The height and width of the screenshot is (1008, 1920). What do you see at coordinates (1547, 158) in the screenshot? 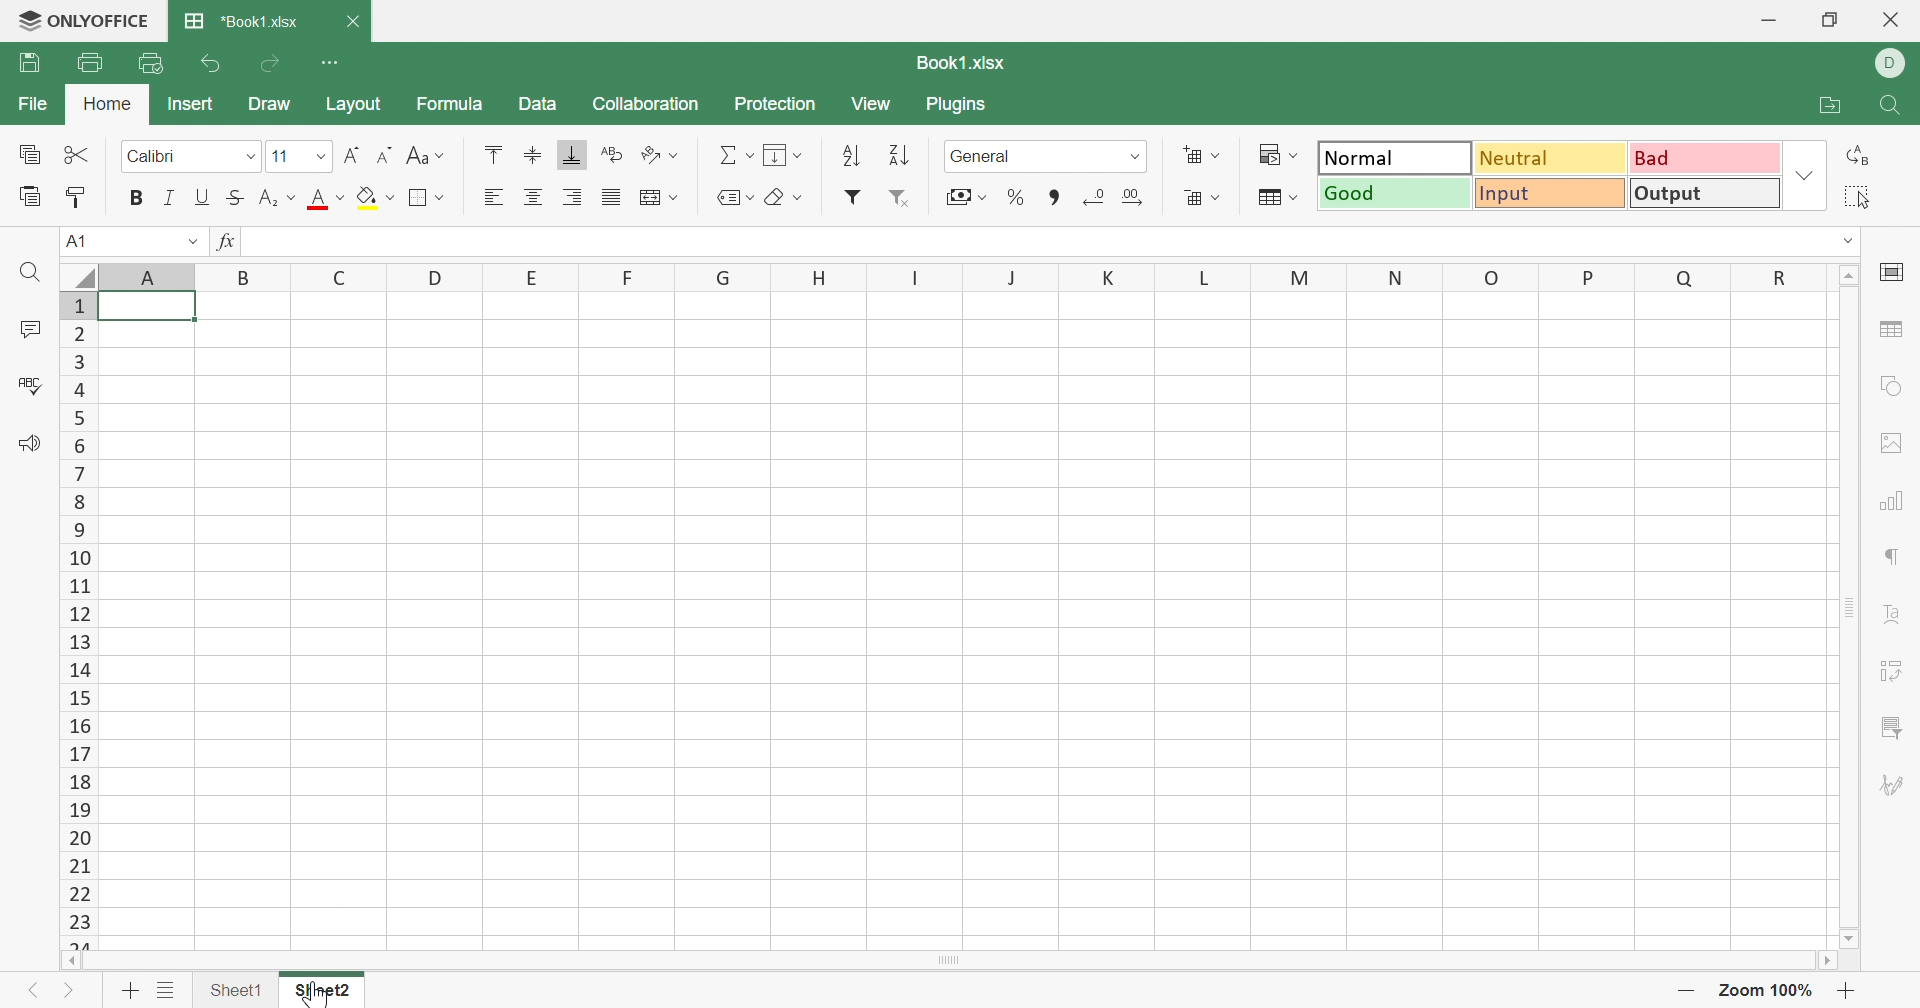
I see `Neutral` at bounding box center [1547, 158].